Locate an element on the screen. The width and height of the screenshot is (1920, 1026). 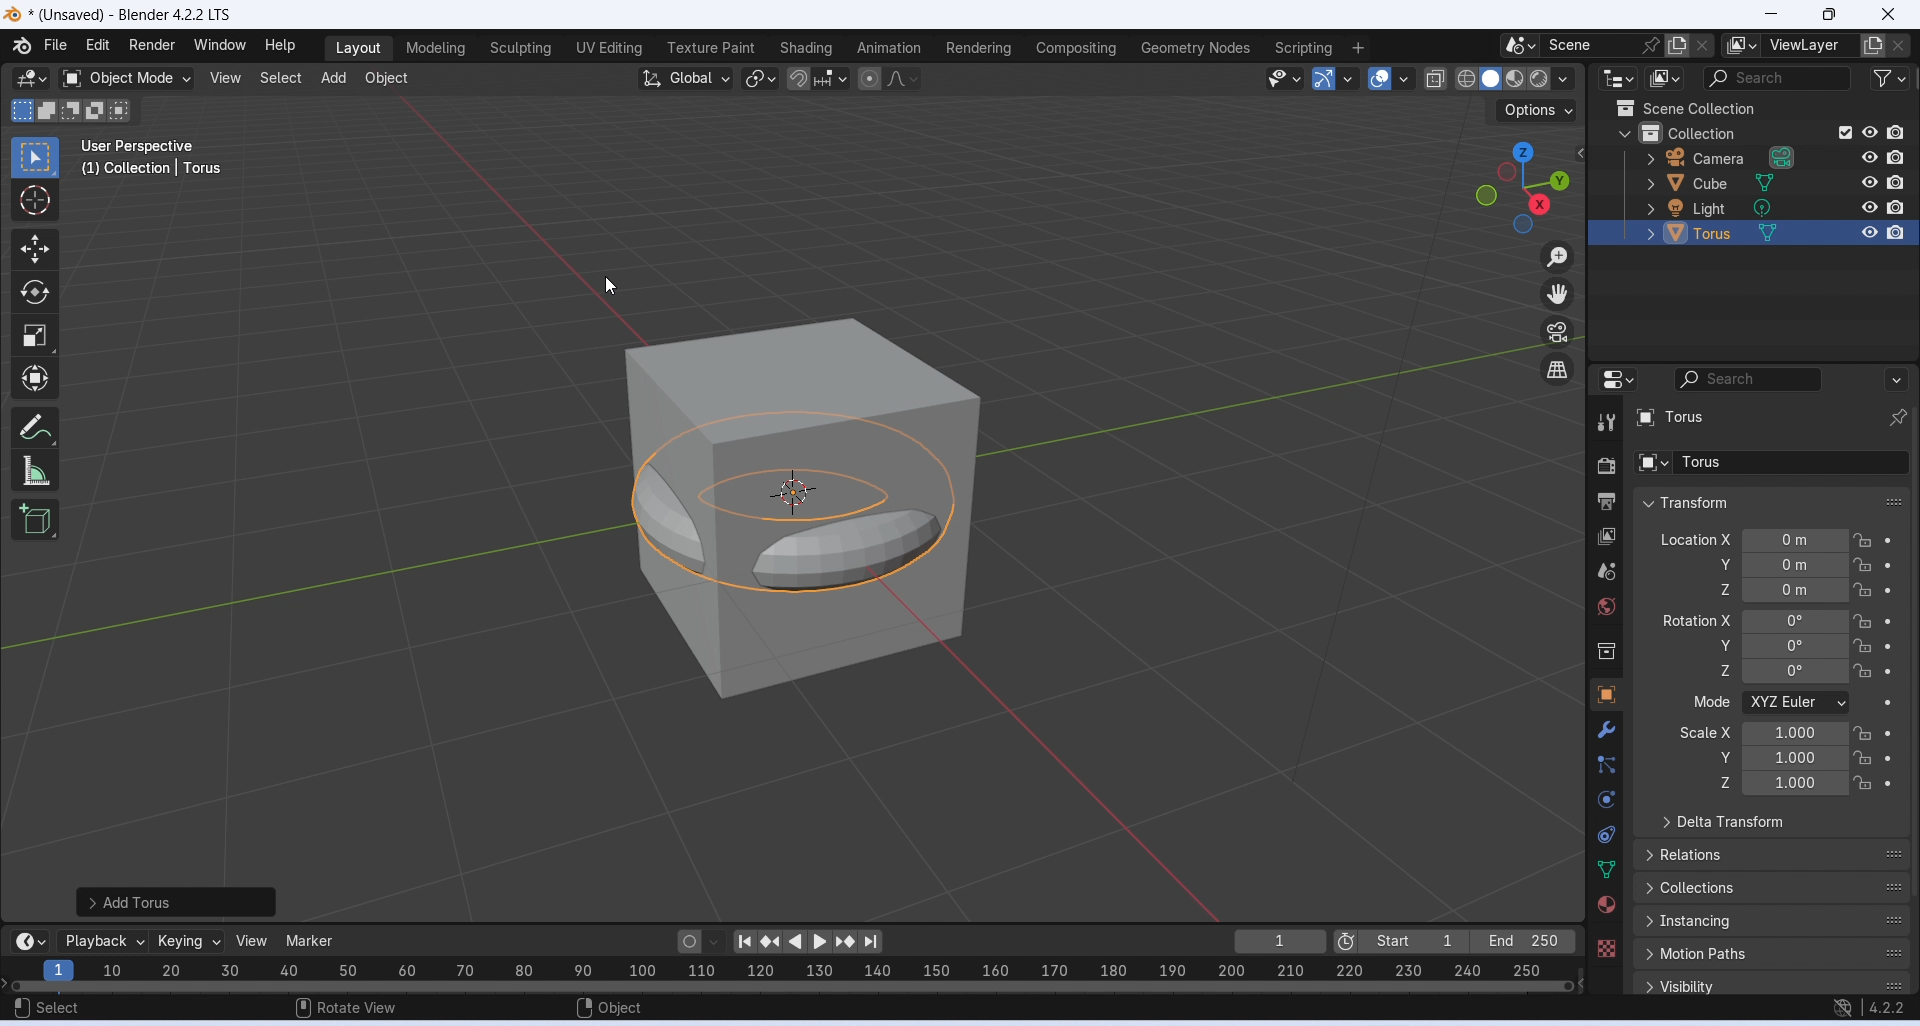
Z axis is located at coordinates (1820, 590).